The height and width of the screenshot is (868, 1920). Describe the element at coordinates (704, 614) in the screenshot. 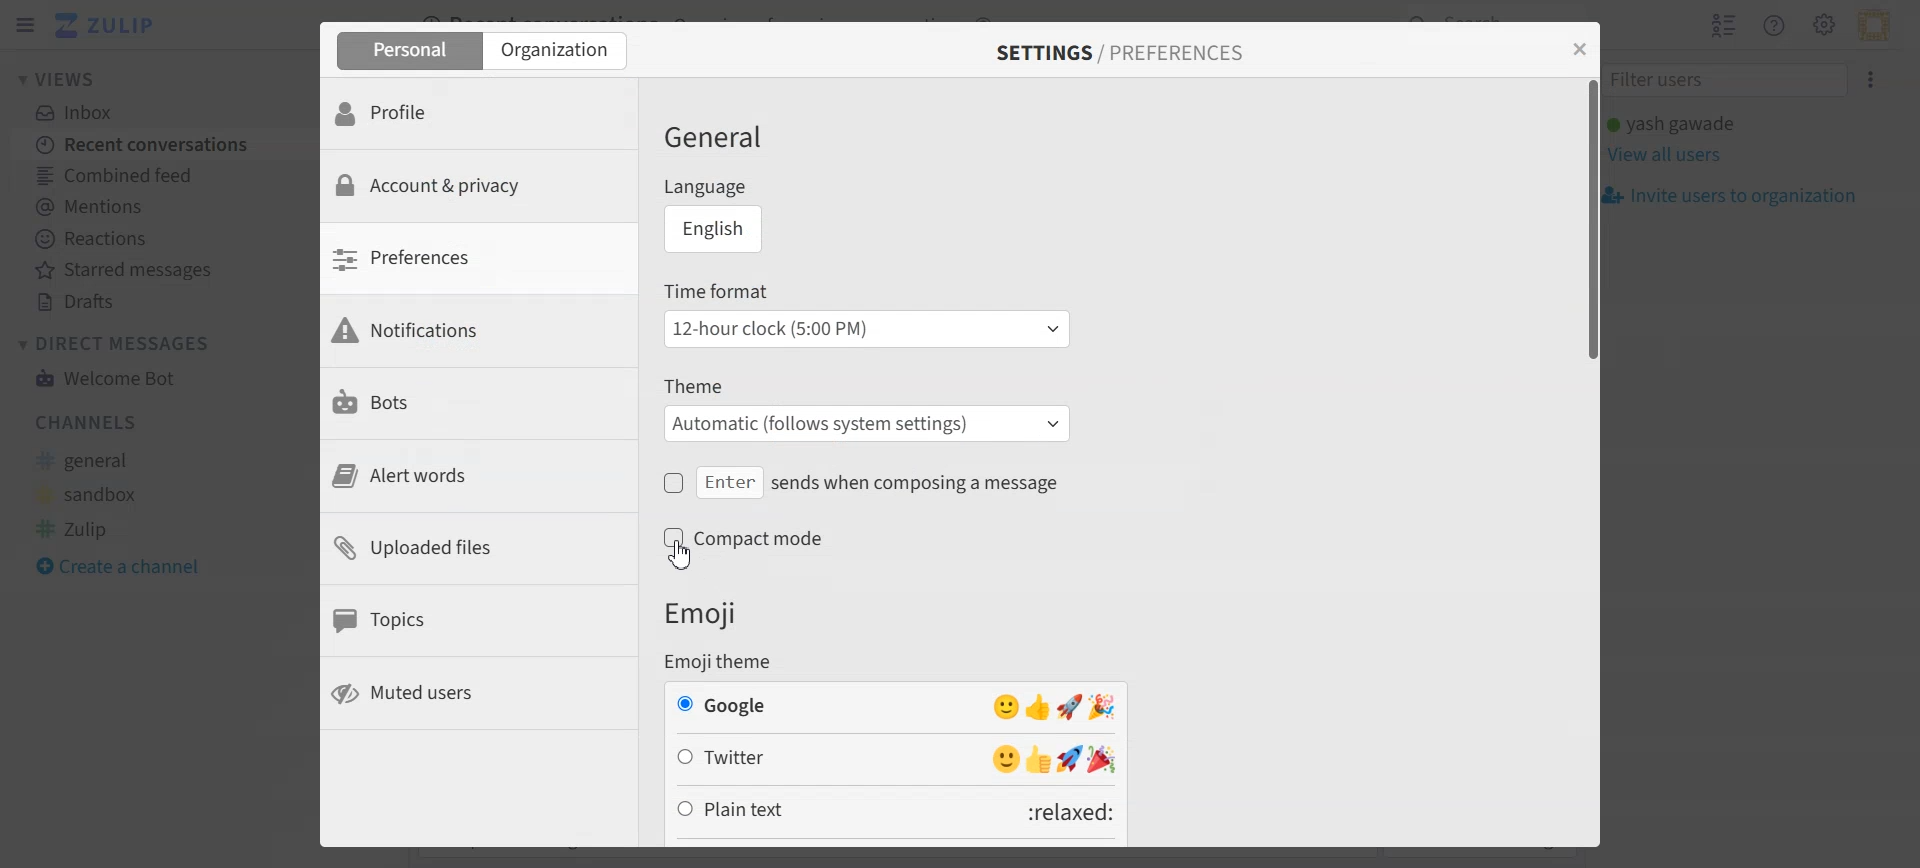

I see `Emoji` at that location.